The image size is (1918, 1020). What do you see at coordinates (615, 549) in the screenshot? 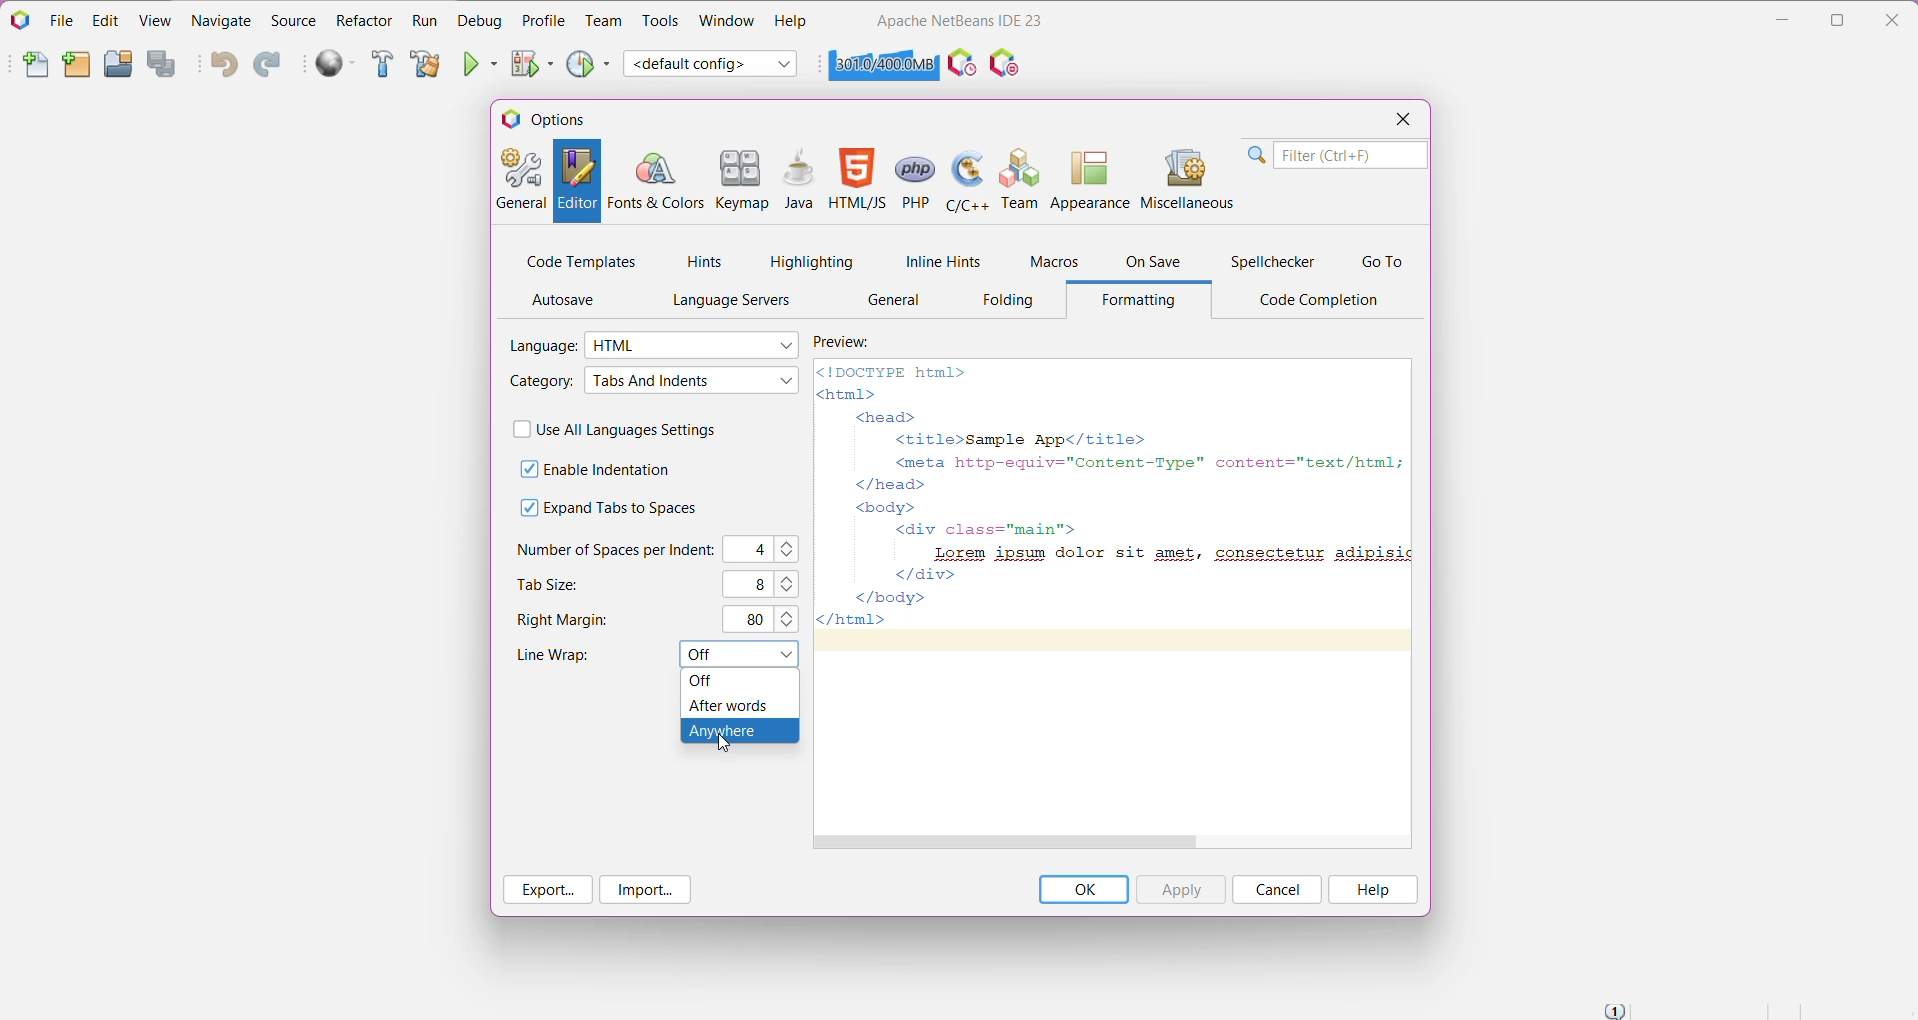
I see `Number of Spaces per Indent` at bounding box center [615, 549].